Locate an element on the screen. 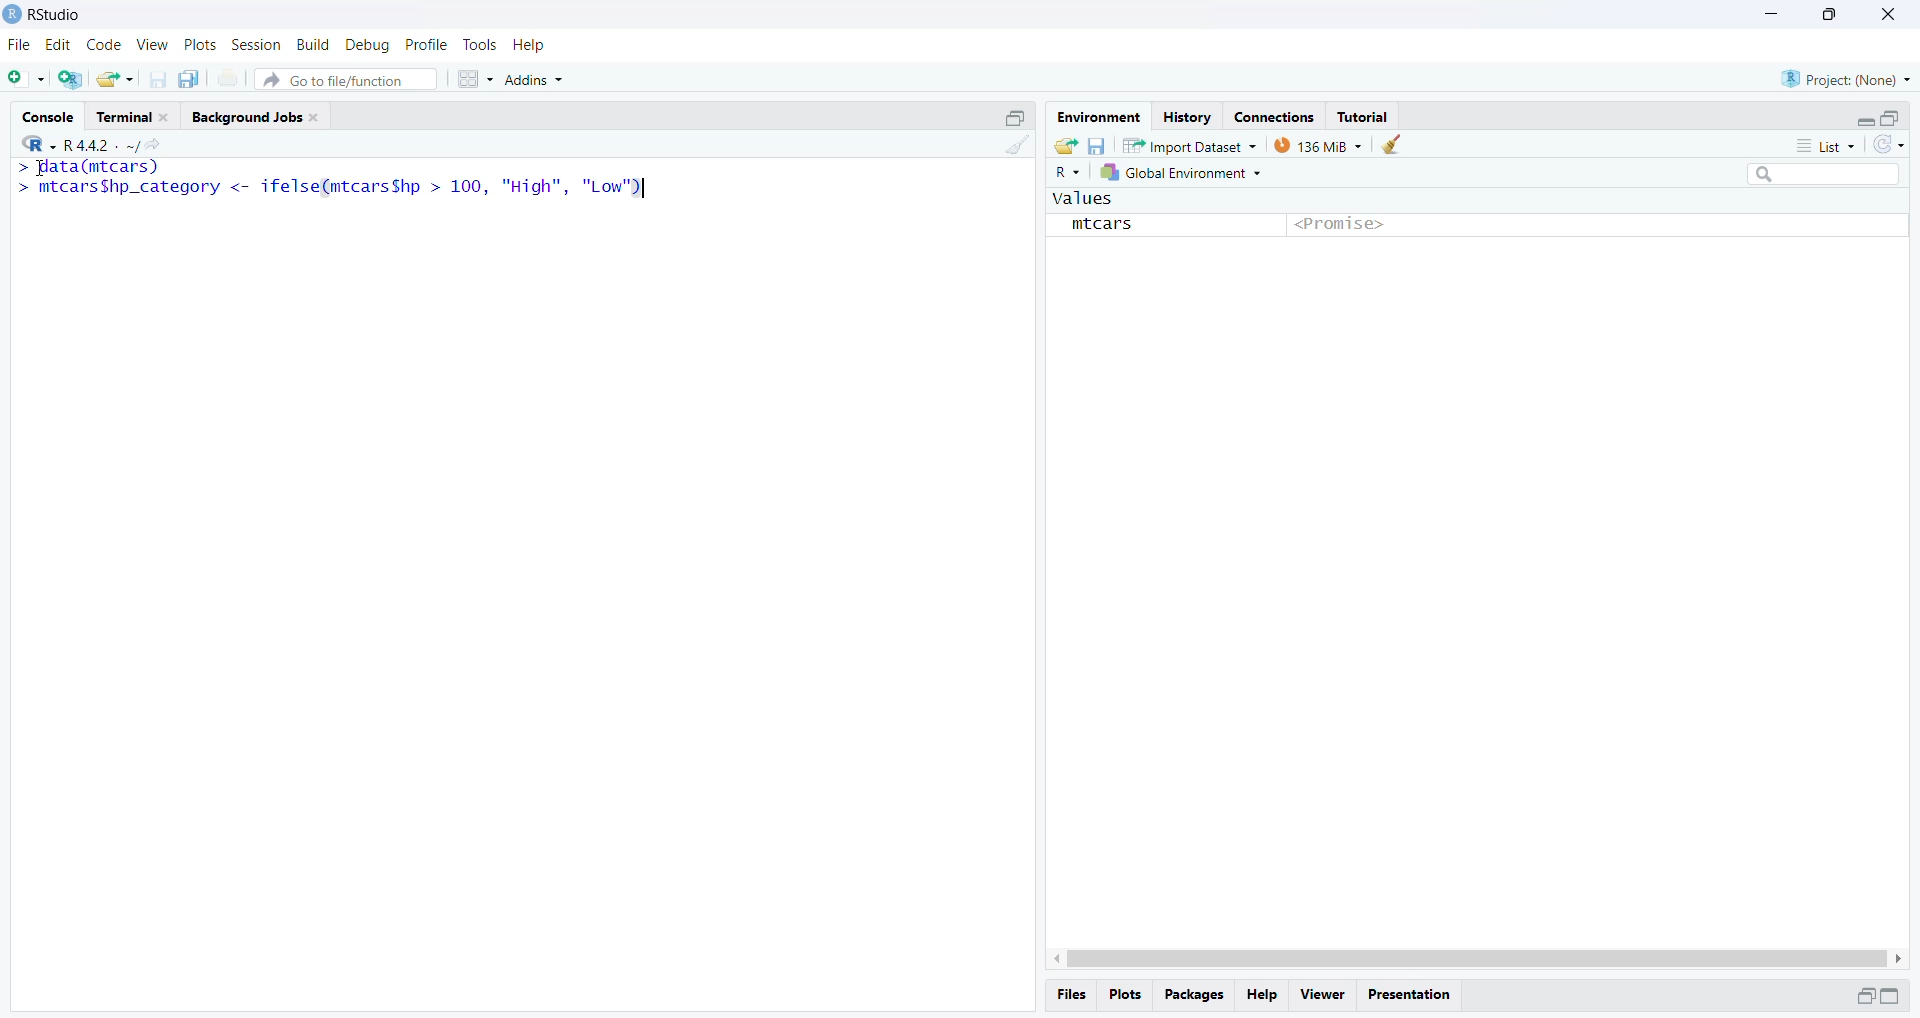 Image resolution: width=1920 pixels, height=1018 pixels. Maximize is located at coordinates (1017, 116).